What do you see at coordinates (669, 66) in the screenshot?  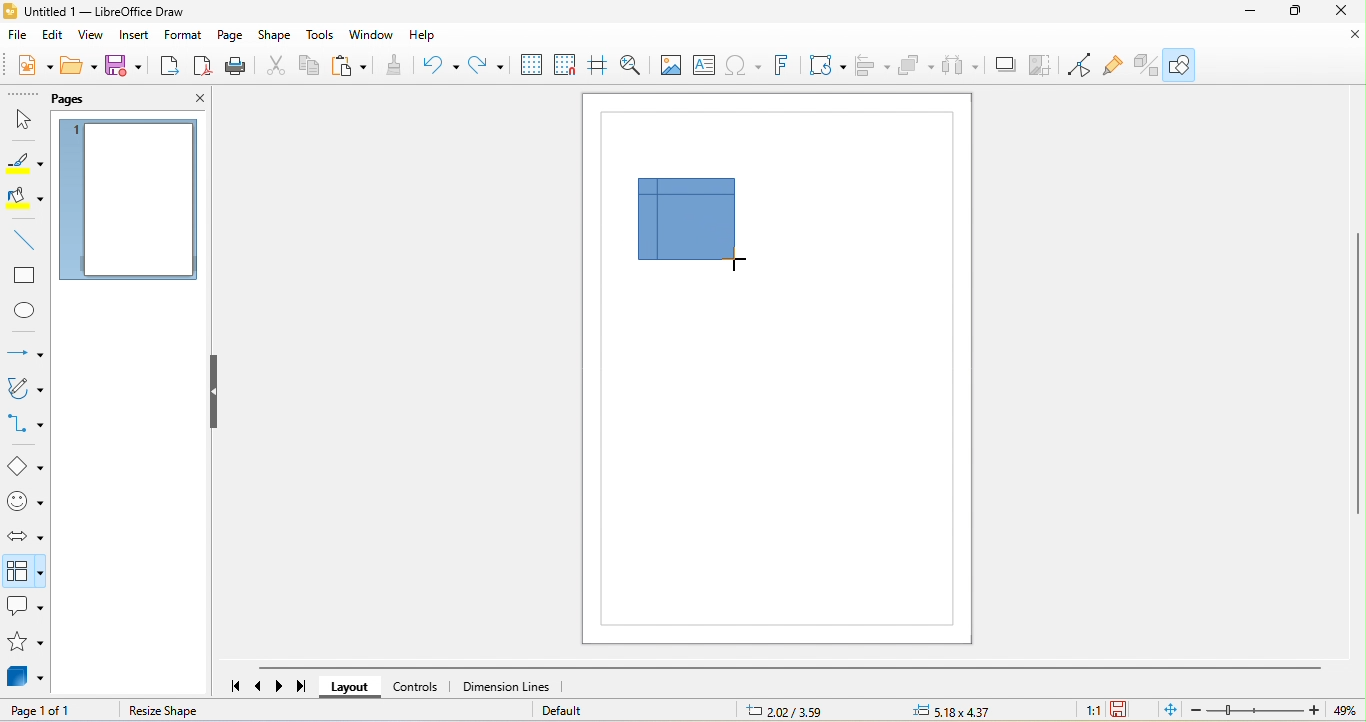 I see `image` at bounding box center [669, 66].